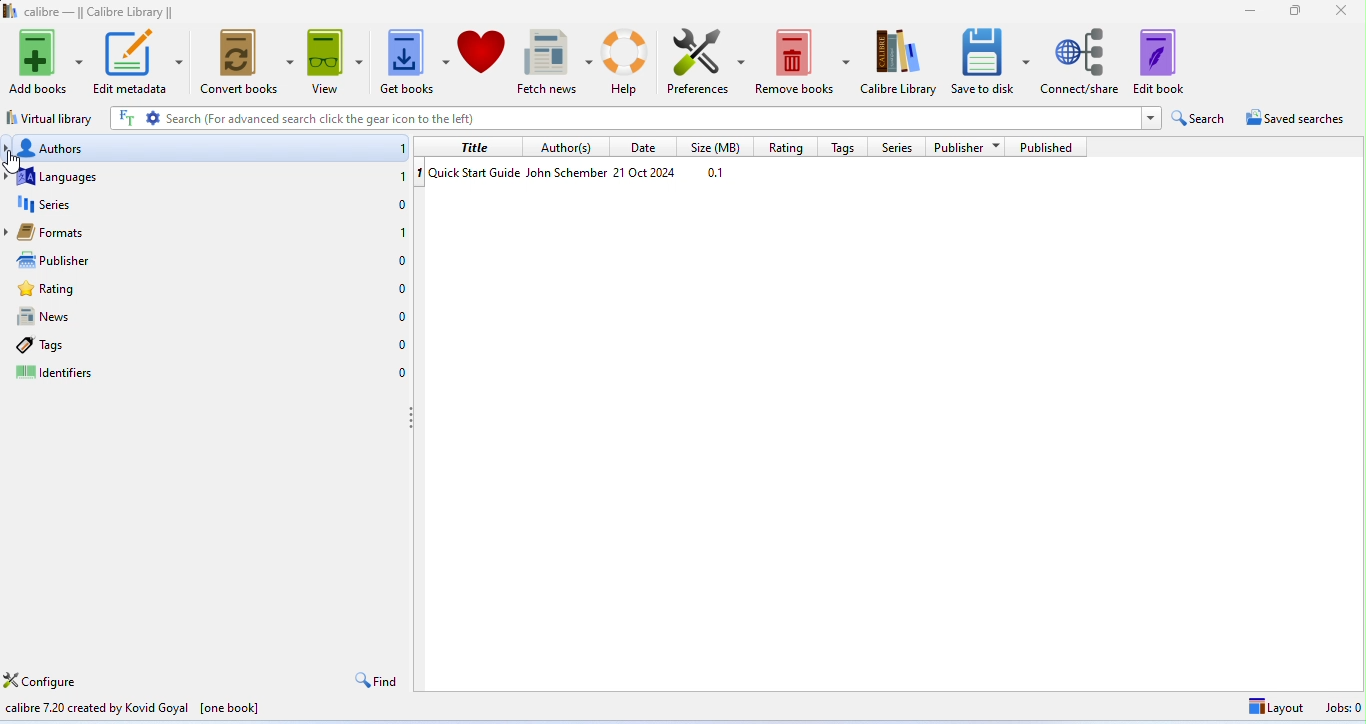  I want to click on expand, so click(1155, 118).